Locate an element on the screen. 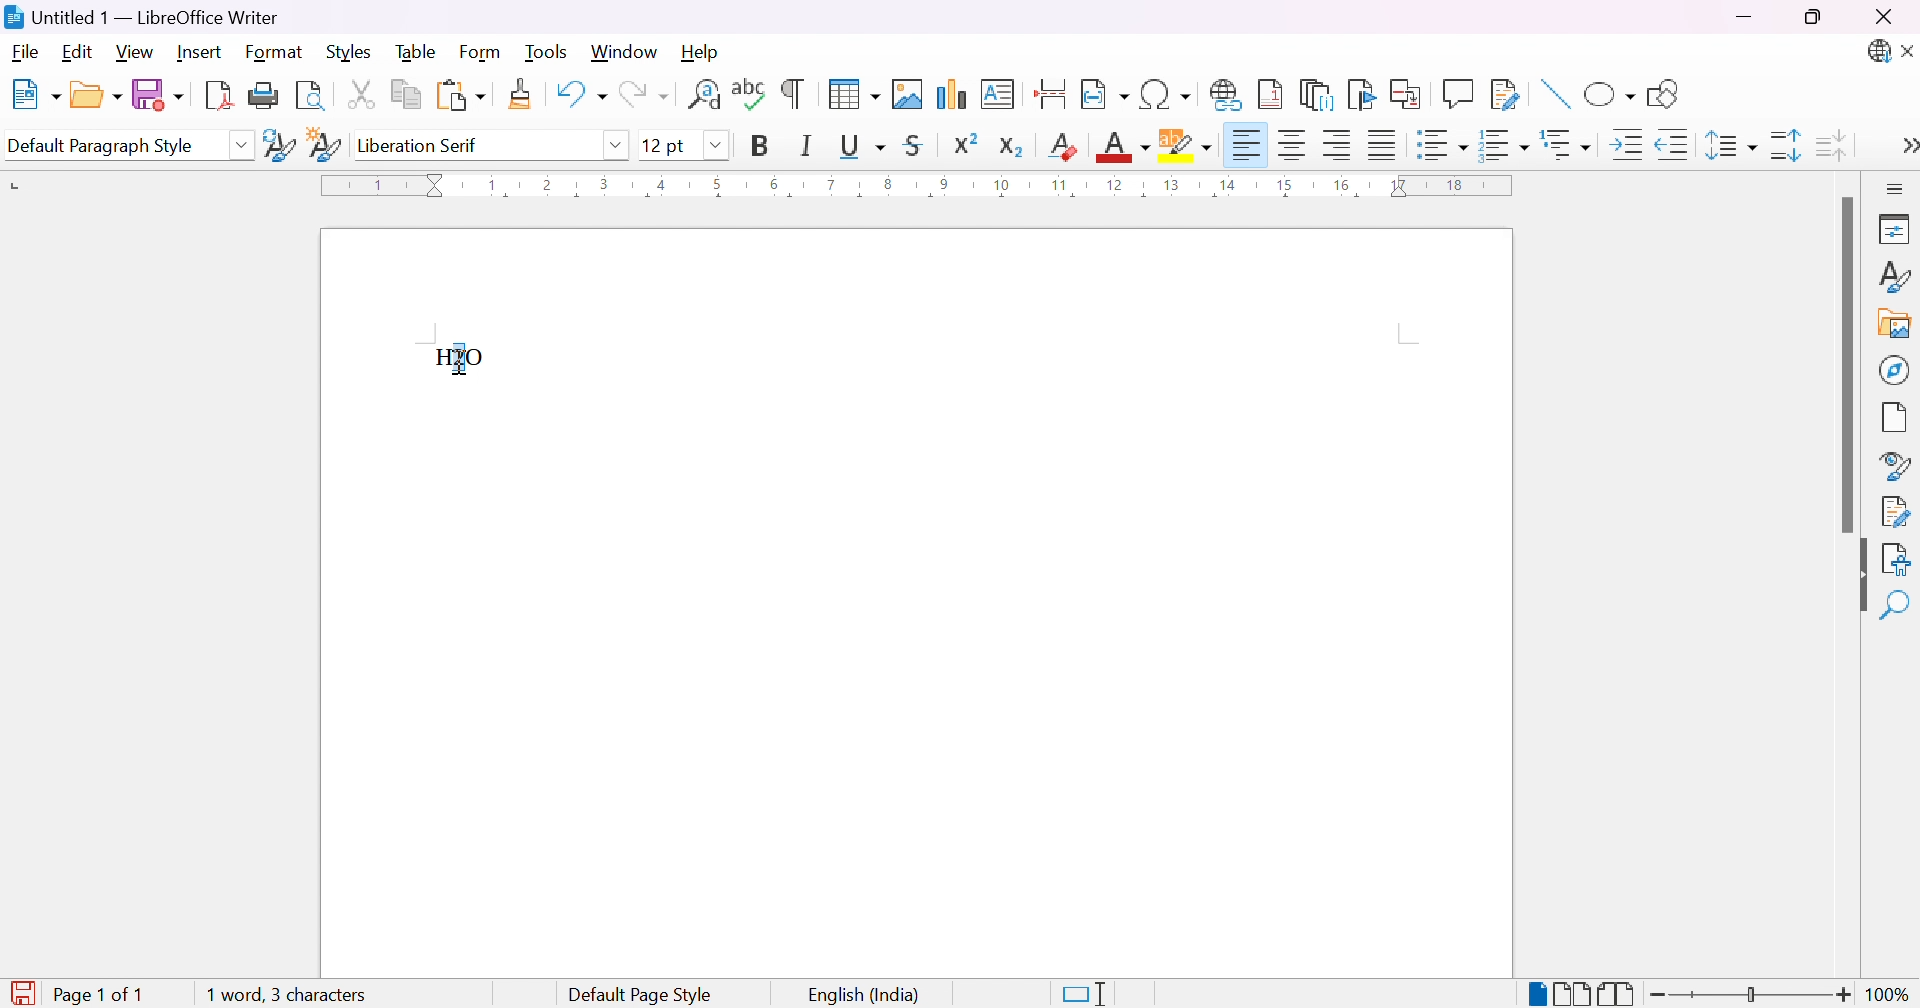  Page 1 of 1 is located at coordinates (78, 995).